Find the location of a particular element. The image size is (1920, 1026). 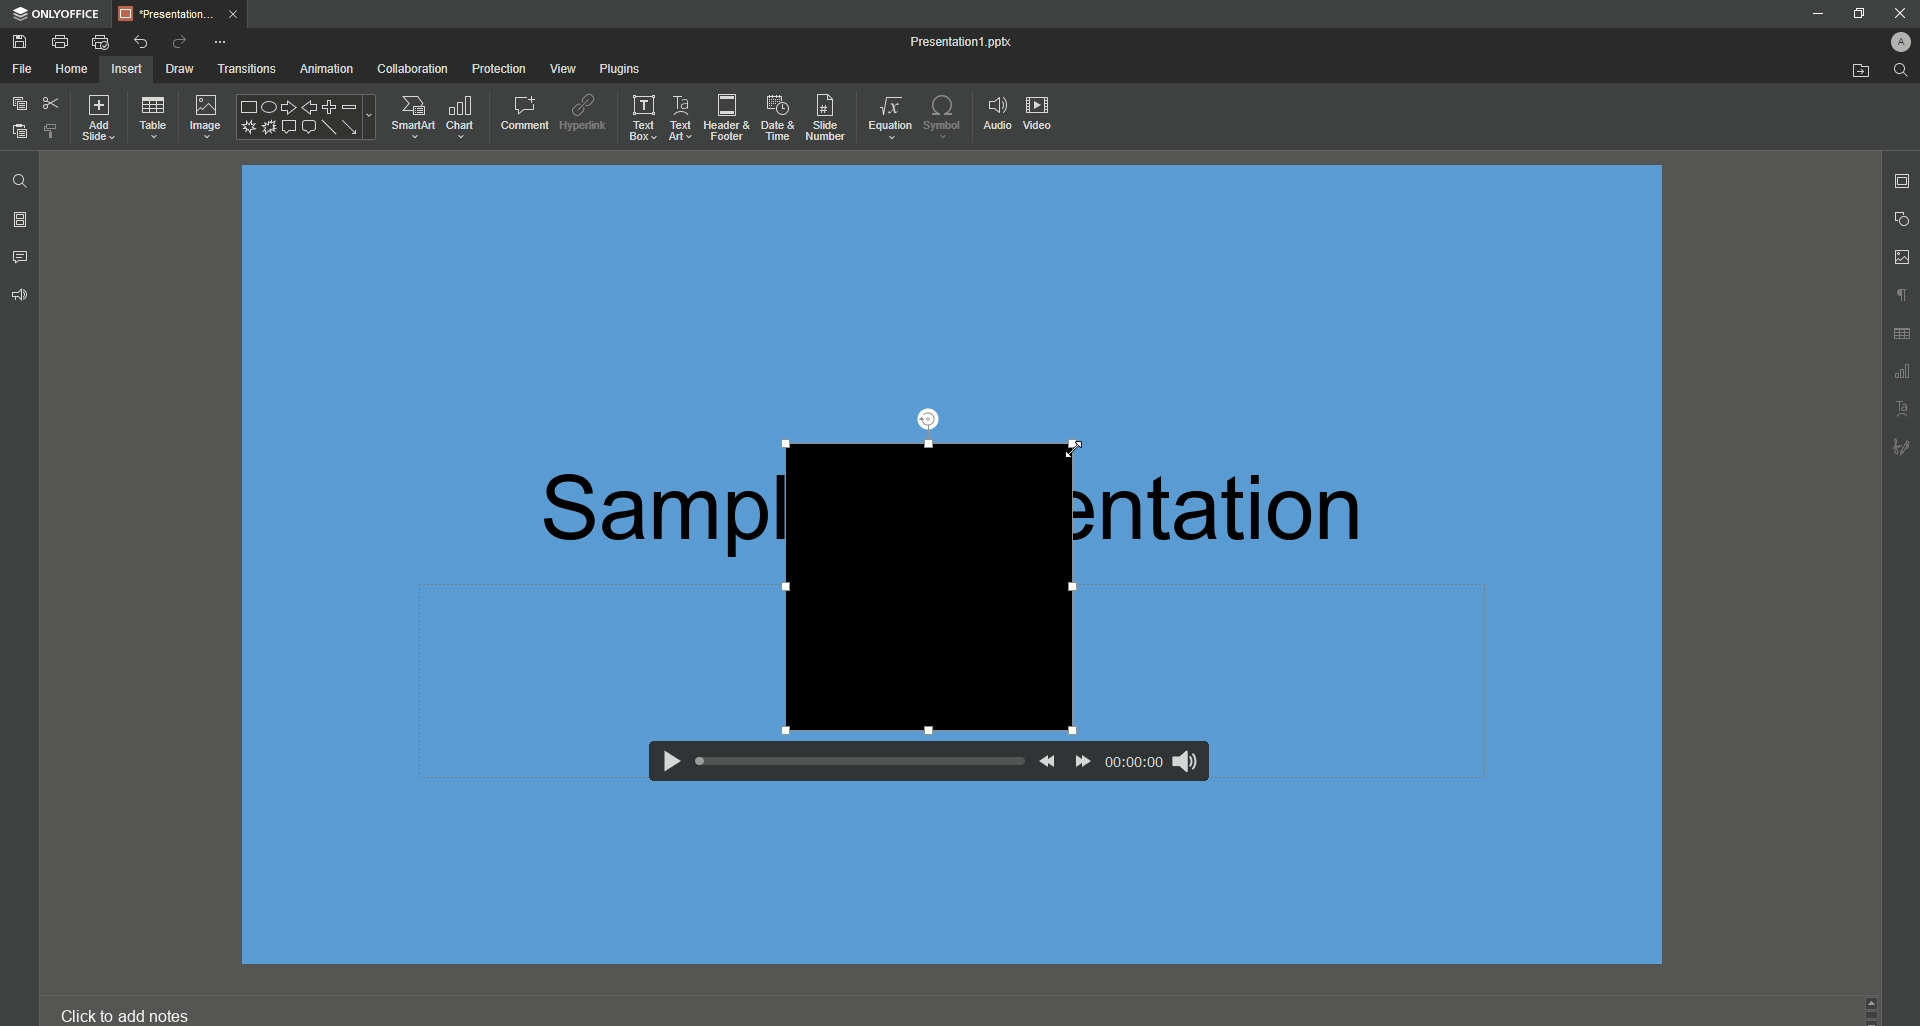

Video is located at coordinates (1040, 113).